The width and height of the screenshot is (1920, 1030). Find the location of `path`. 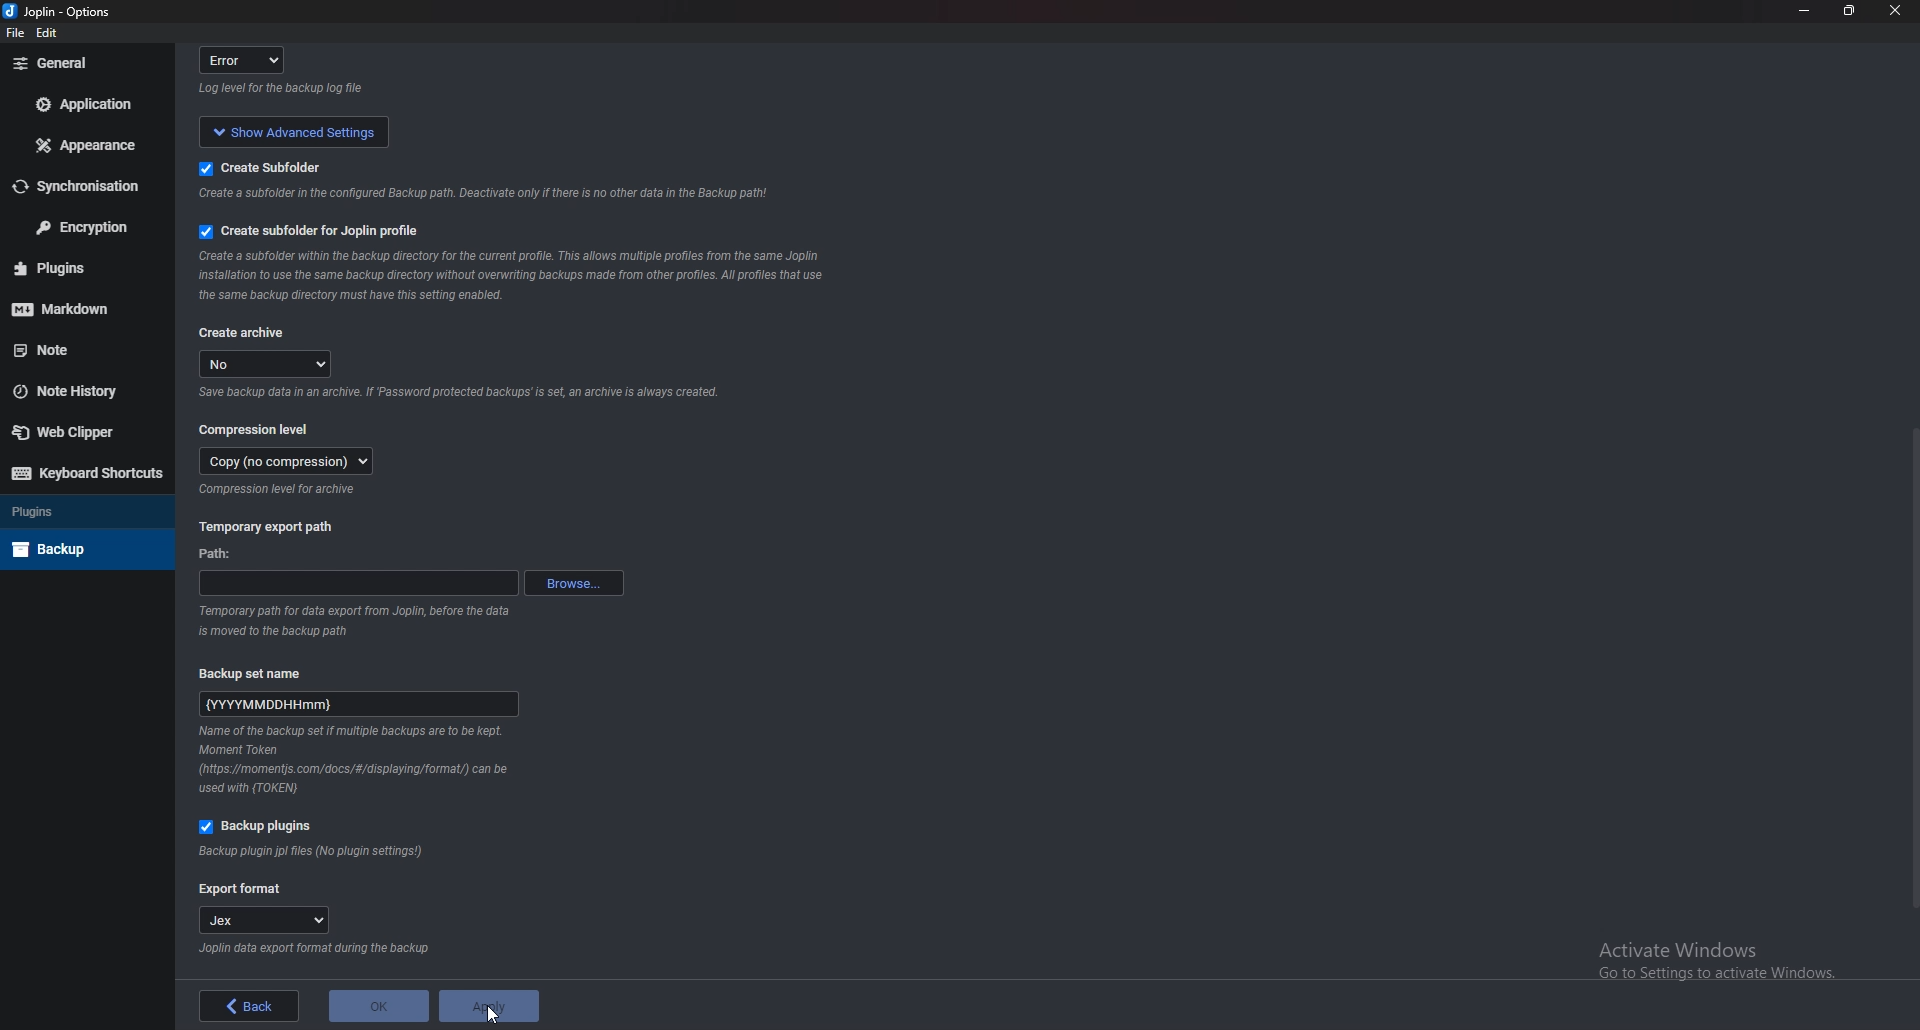

path is located at coordinates (358, 583).